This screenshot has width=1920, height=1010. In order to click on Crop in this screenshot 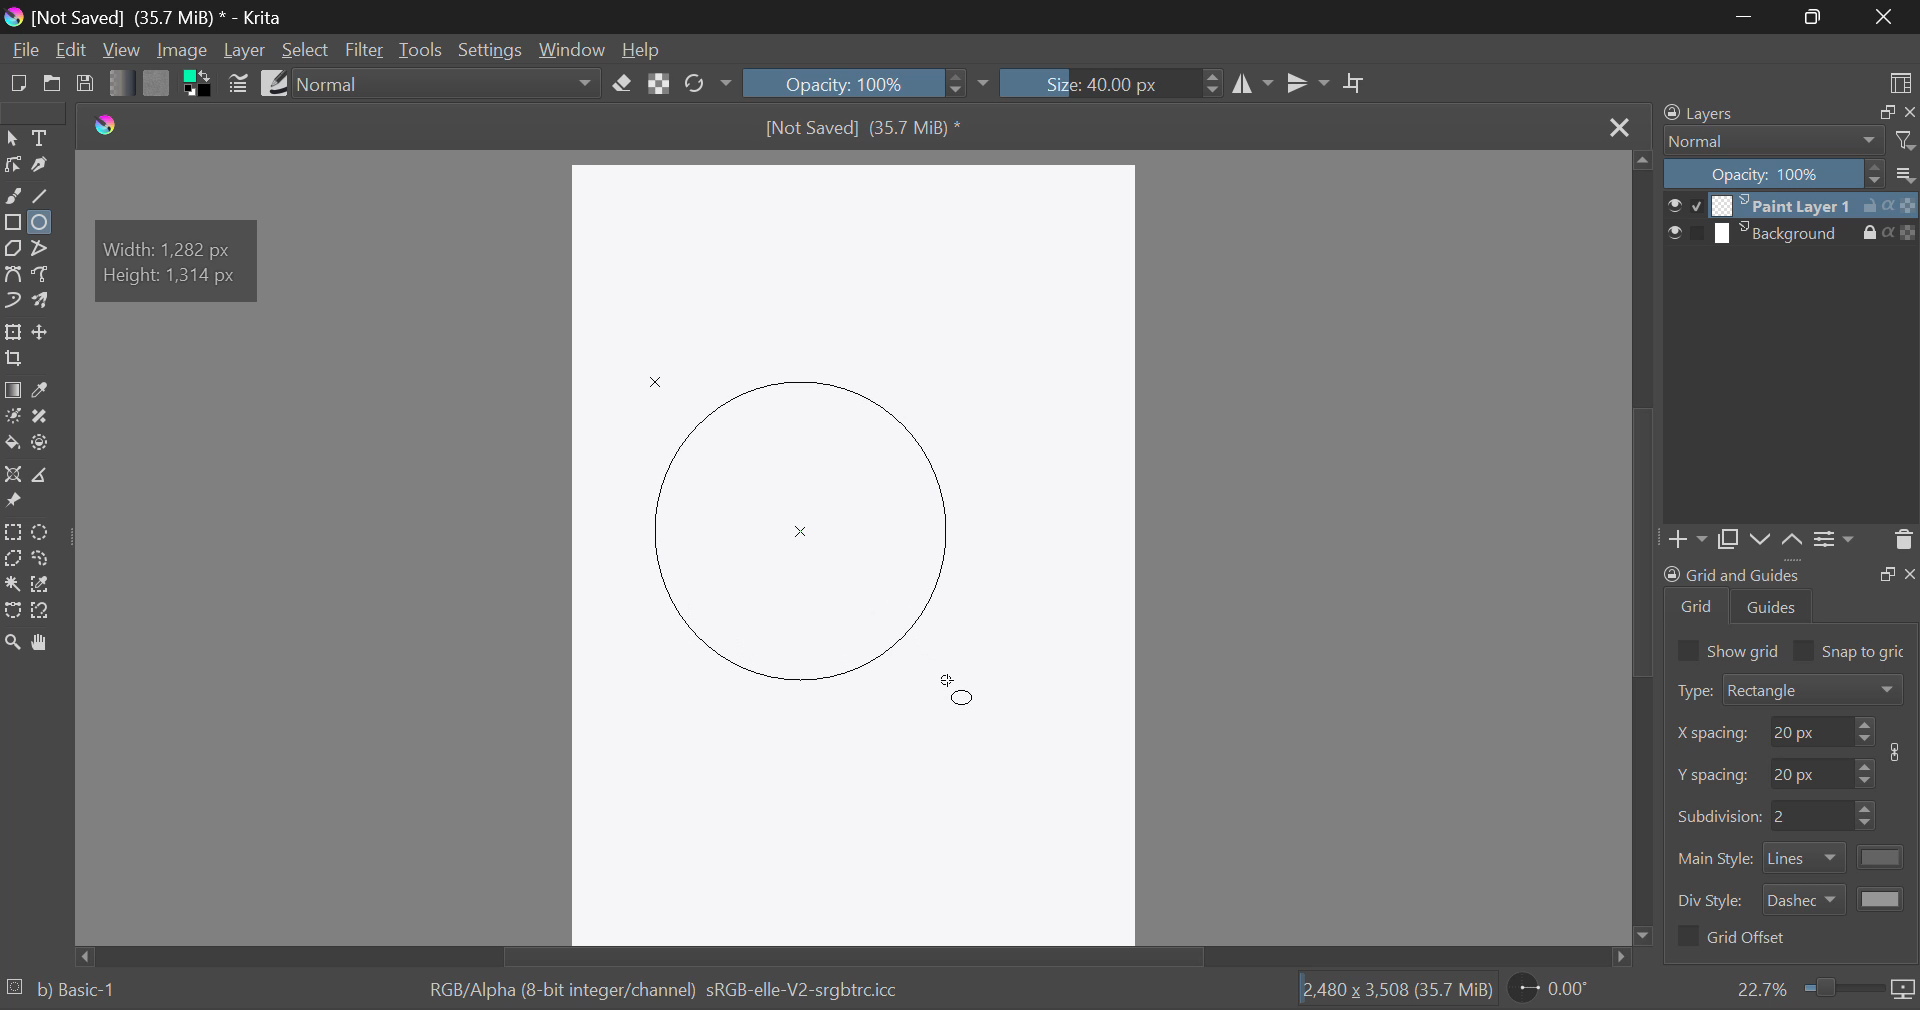, I will do `click(12, 359)`.